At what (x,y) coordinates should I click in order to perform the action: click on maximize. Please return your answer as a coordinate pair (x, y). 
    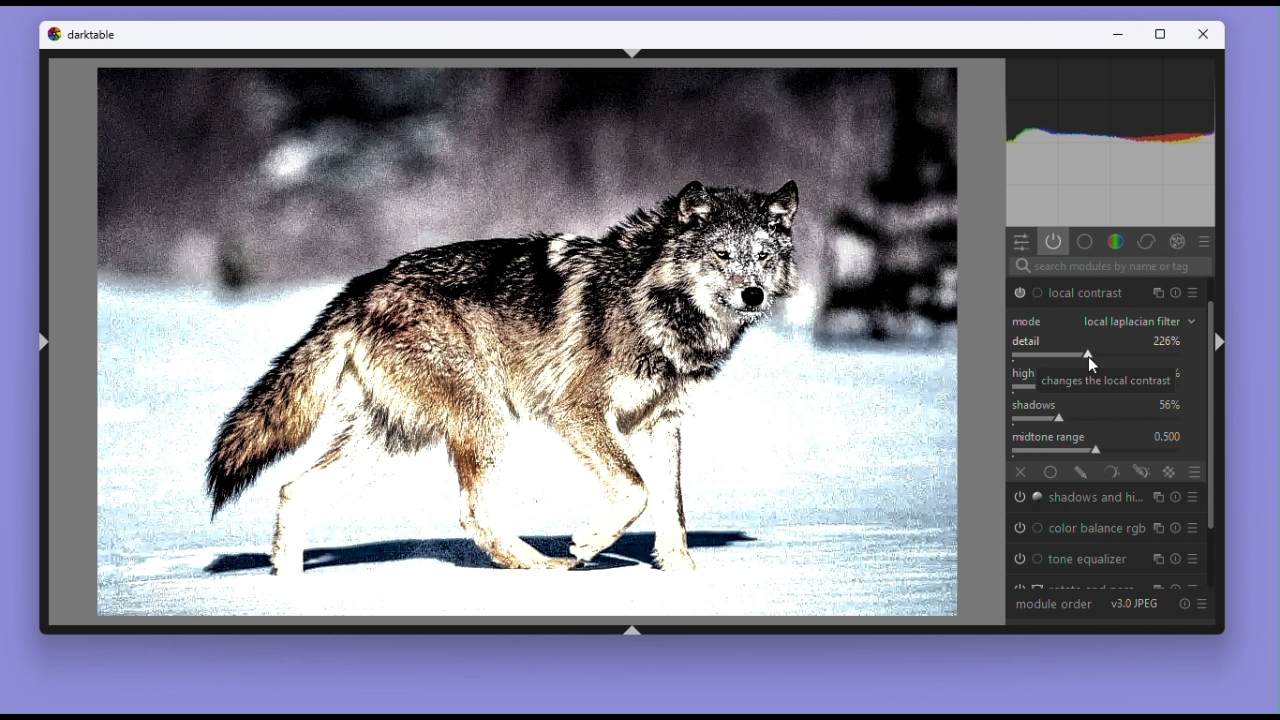
    Looking at the image, I should click on (1162, 35).